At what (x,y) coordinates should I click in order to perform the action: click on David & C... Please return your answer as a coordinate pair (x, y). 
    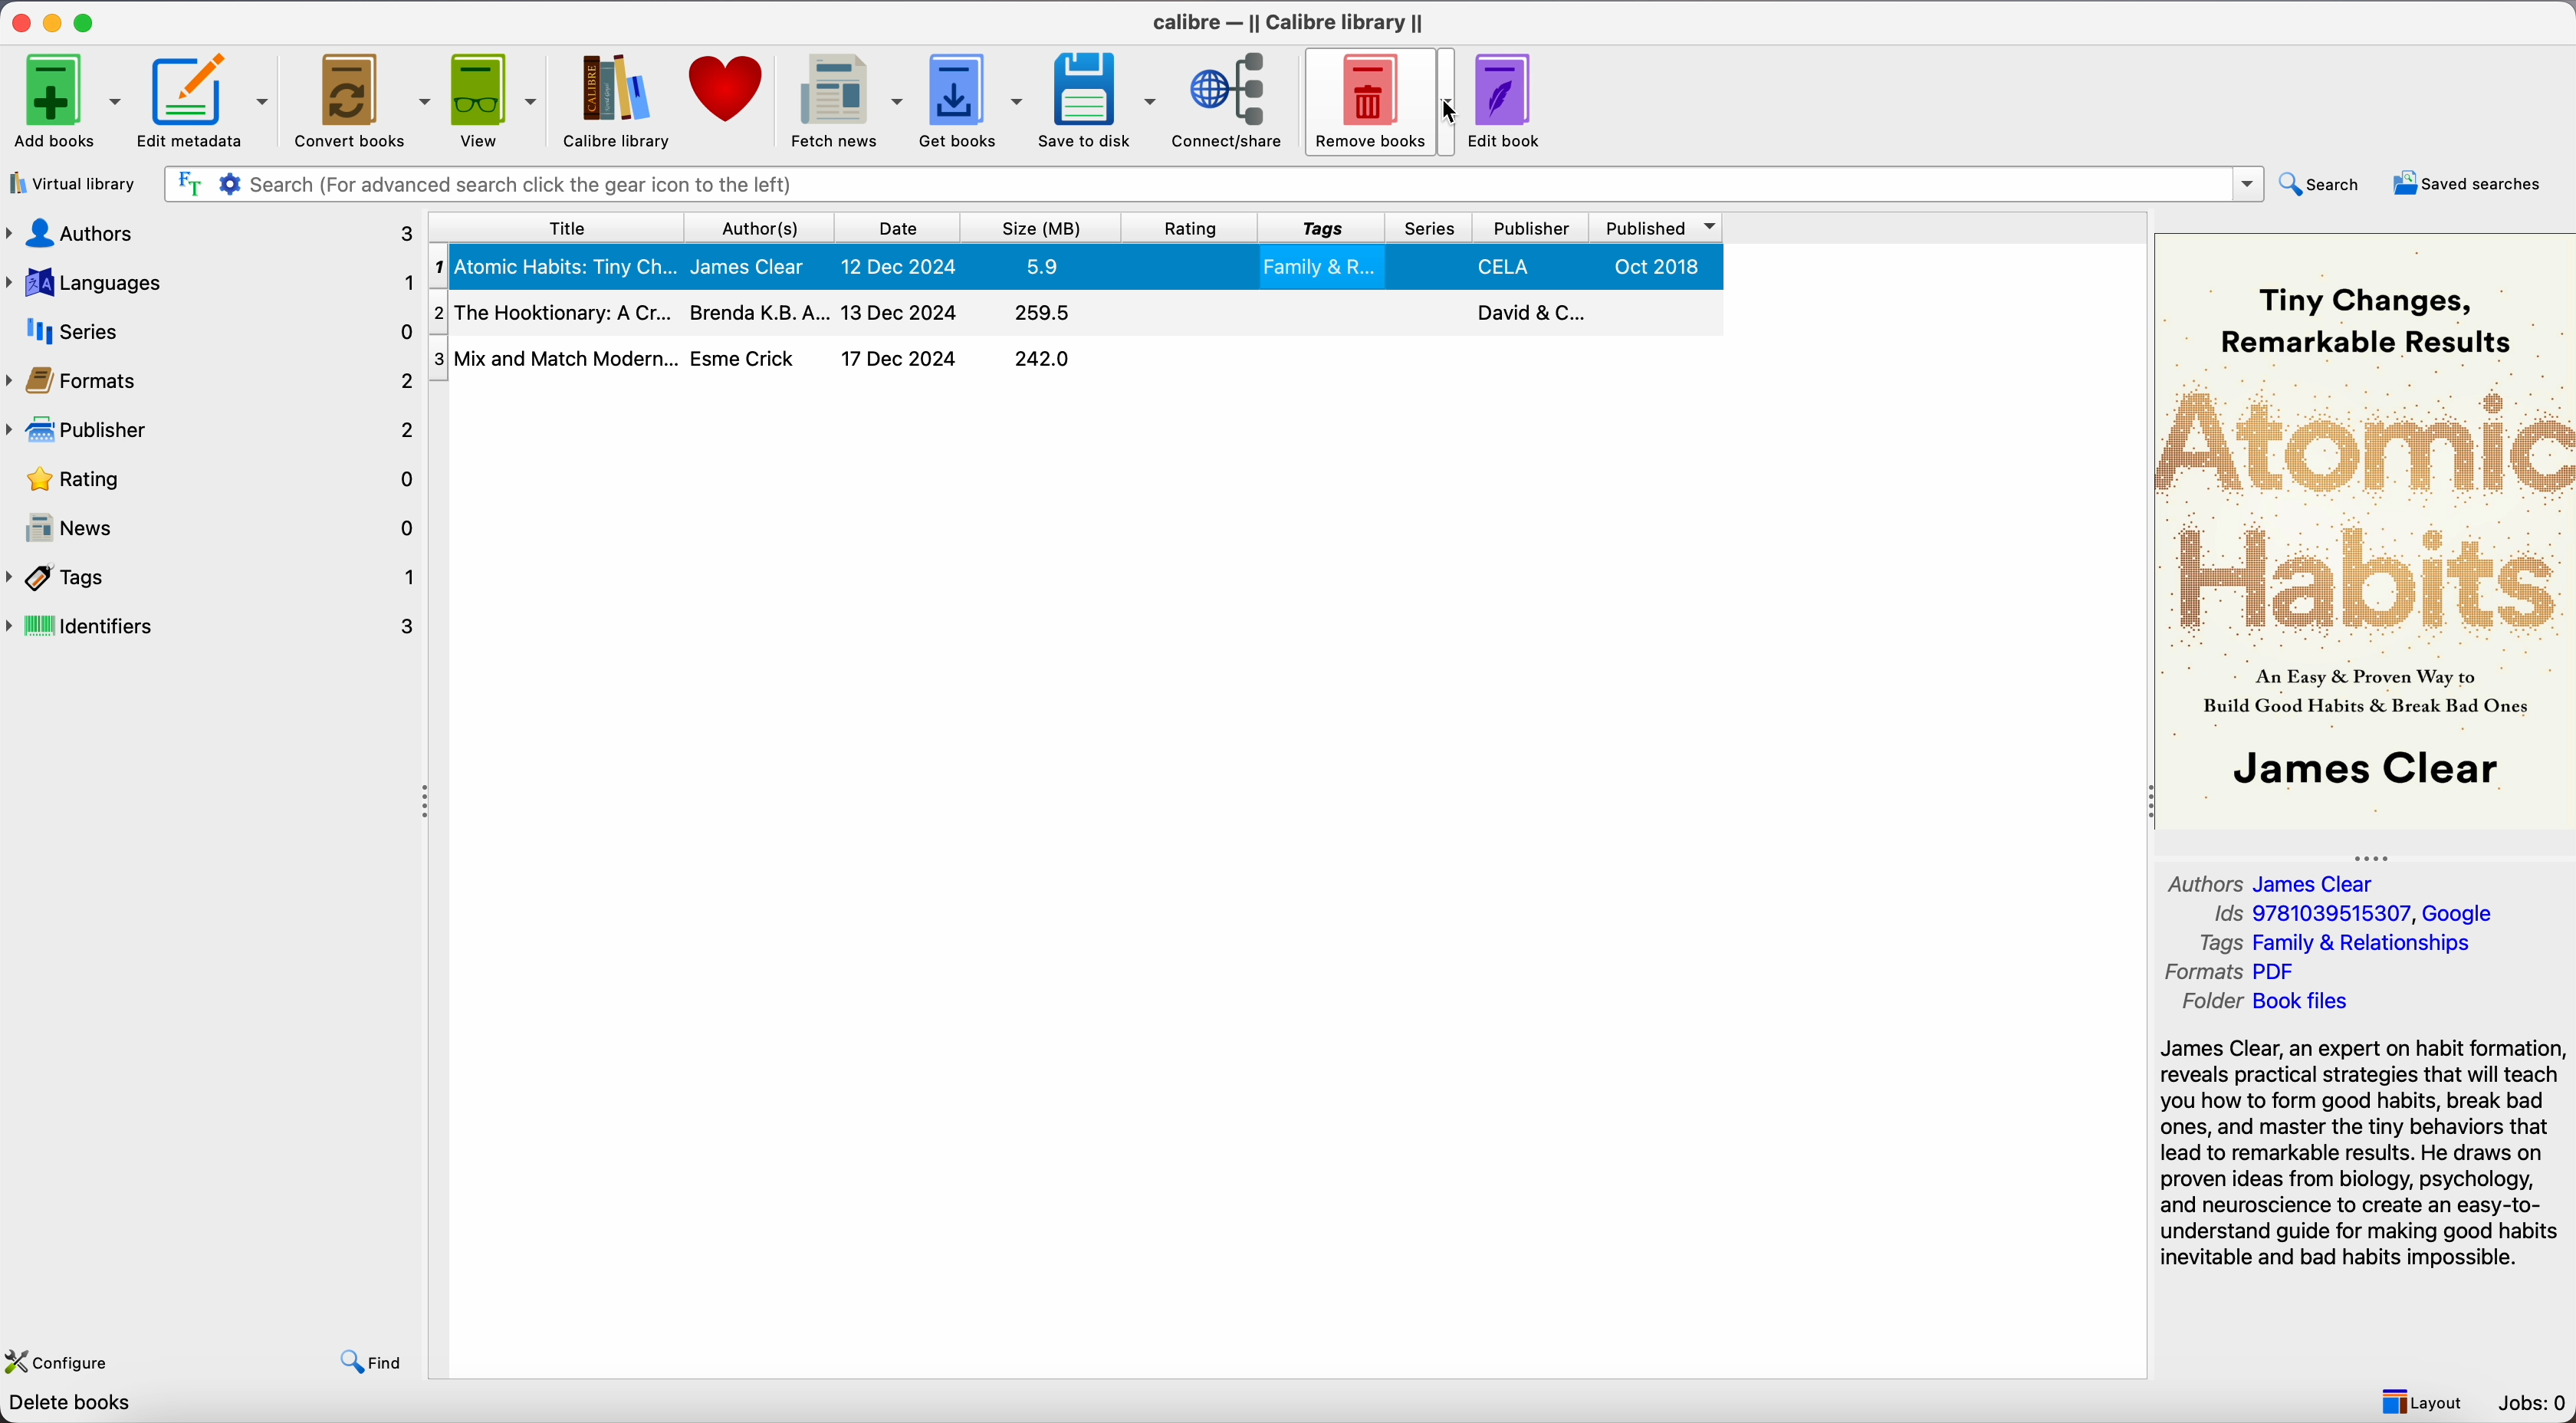
    Looking at the image, I should click on (1527, 311).